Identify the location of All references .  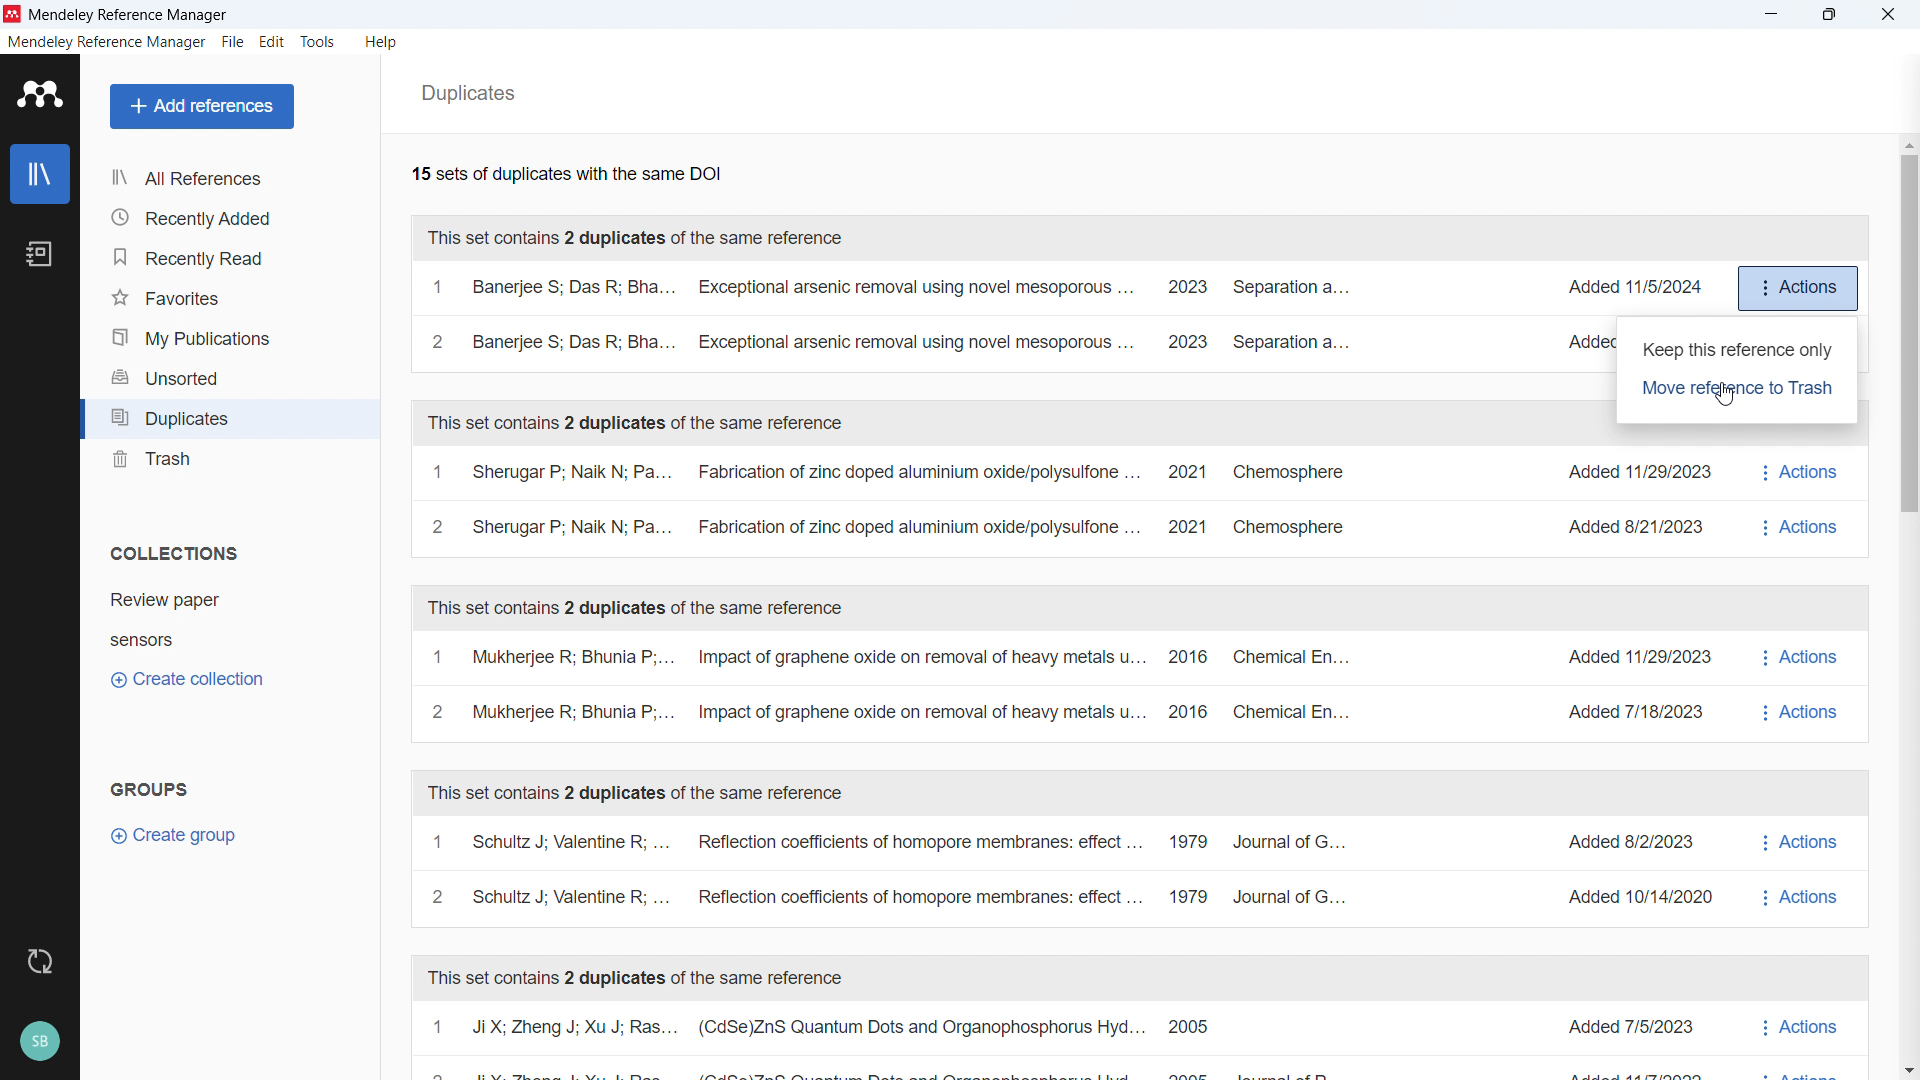
(229, 180).